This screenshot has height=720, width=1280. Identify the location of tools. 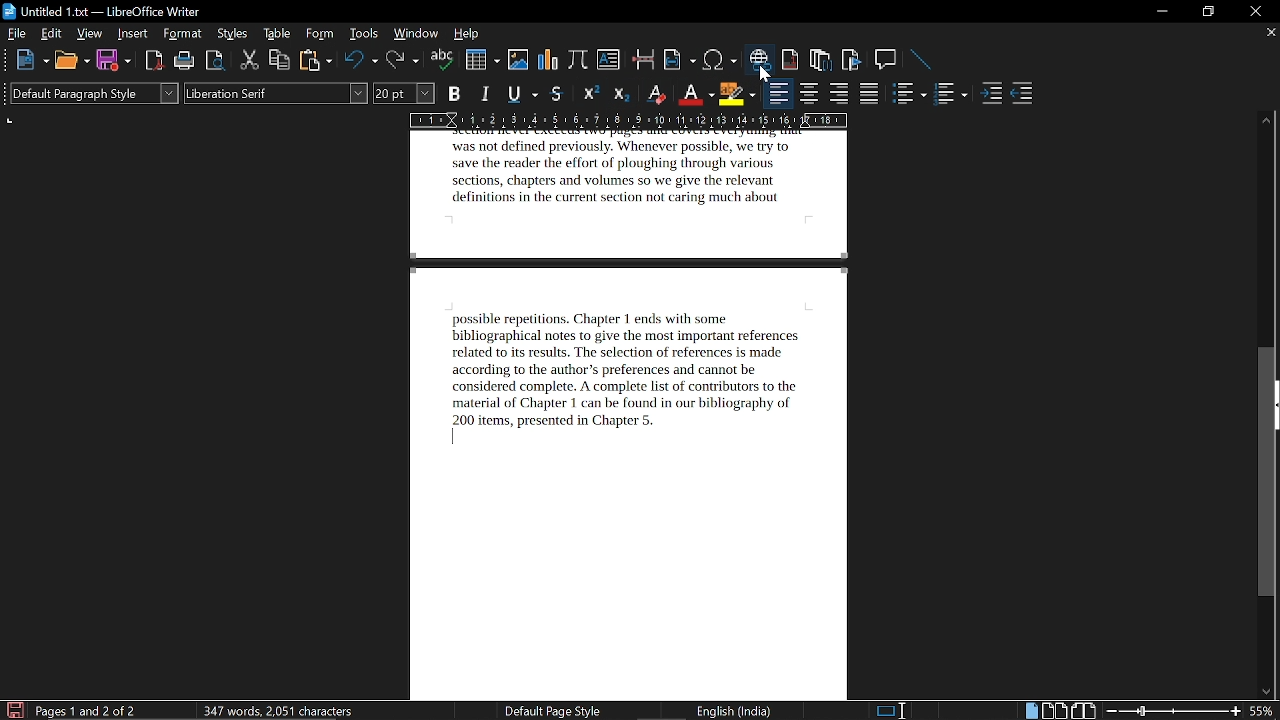
(366, 34).